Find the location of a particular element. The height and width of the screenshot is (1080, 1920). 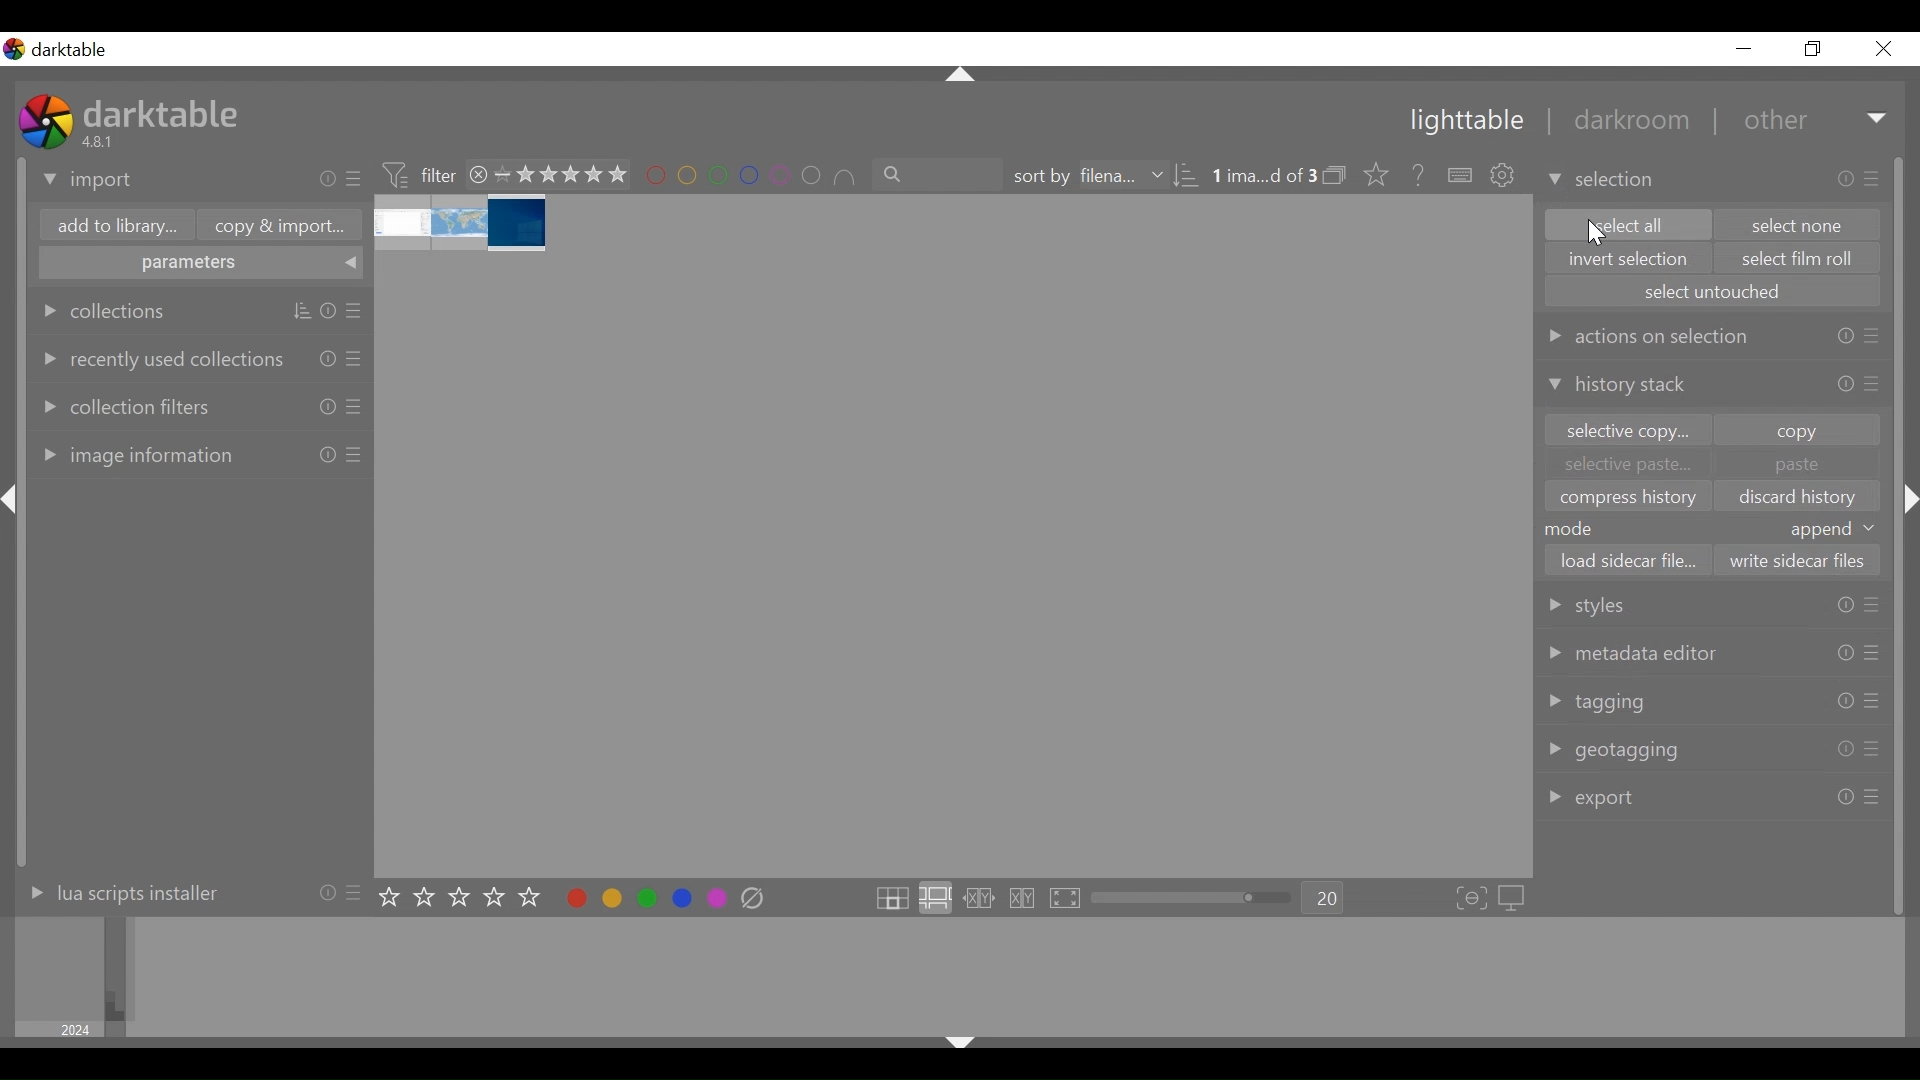

Collapse  is located at coordinates (962, 76).